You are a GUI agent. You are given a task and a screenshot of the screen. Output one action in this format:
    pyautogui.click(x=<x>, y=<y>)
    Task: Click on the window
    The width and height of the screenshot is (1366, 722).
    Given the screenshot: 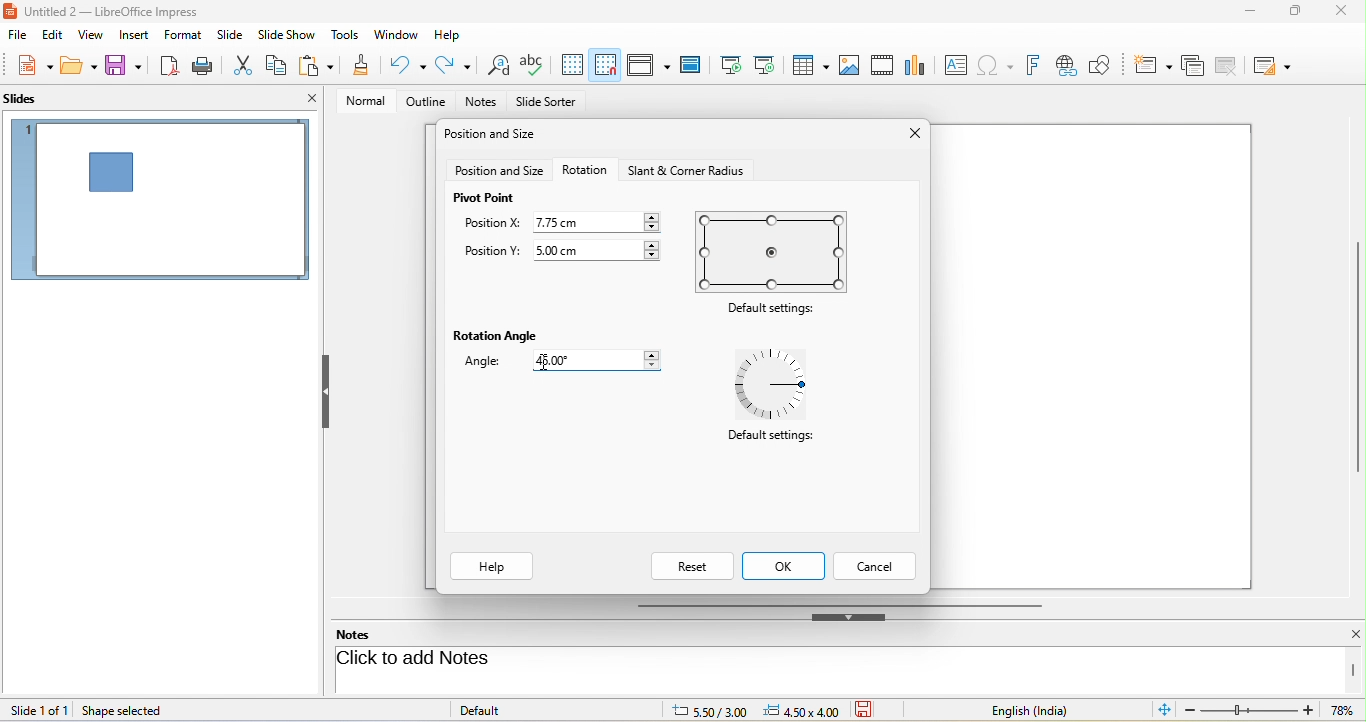 What is the action you would take?
    pyautogui.click(x=396, y=36)
    